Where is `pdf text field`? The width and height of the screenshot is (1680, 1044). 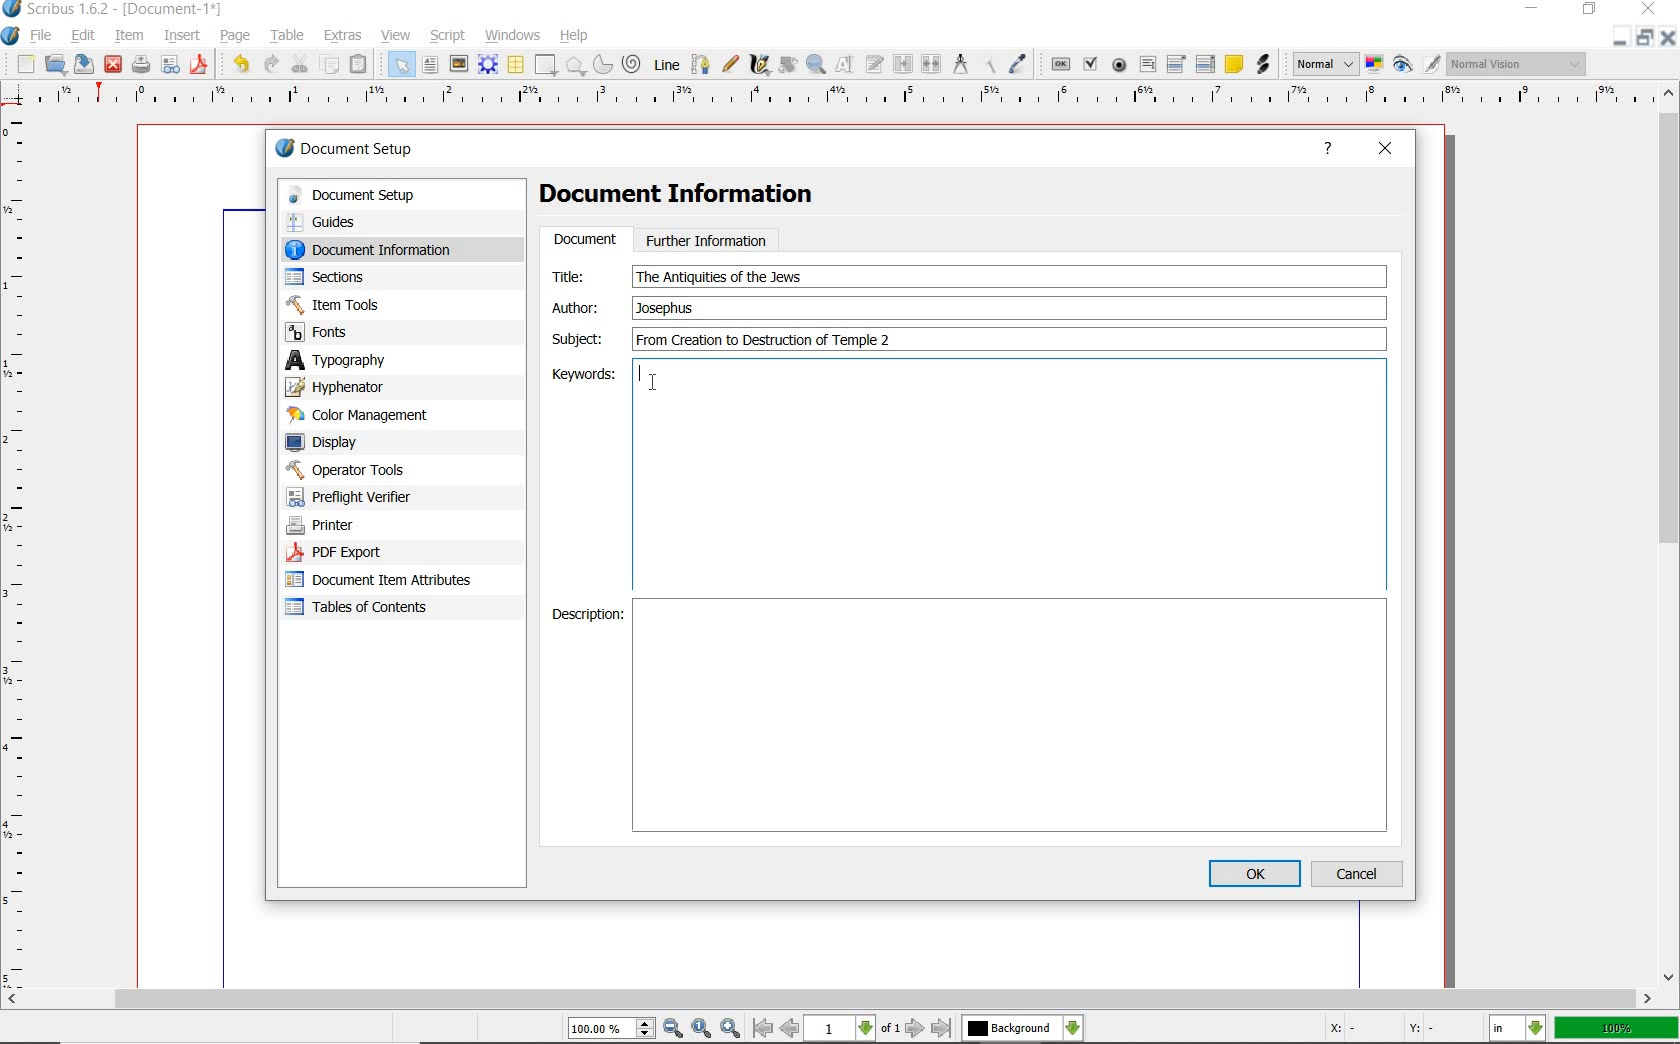
pdf text field is located at coordinates (1147, 65).